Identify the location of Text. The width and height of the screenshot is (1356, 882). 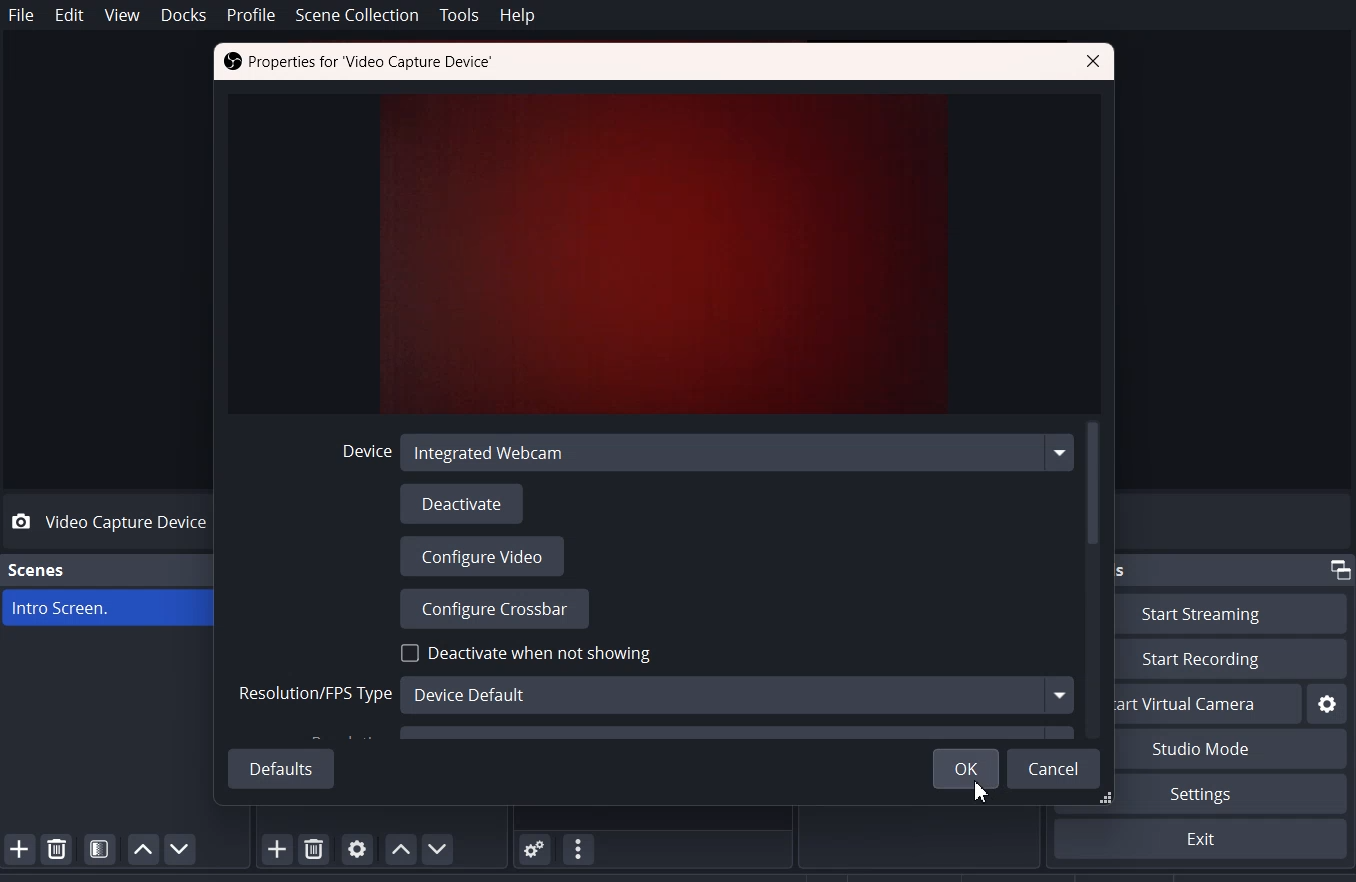
(359, 62).